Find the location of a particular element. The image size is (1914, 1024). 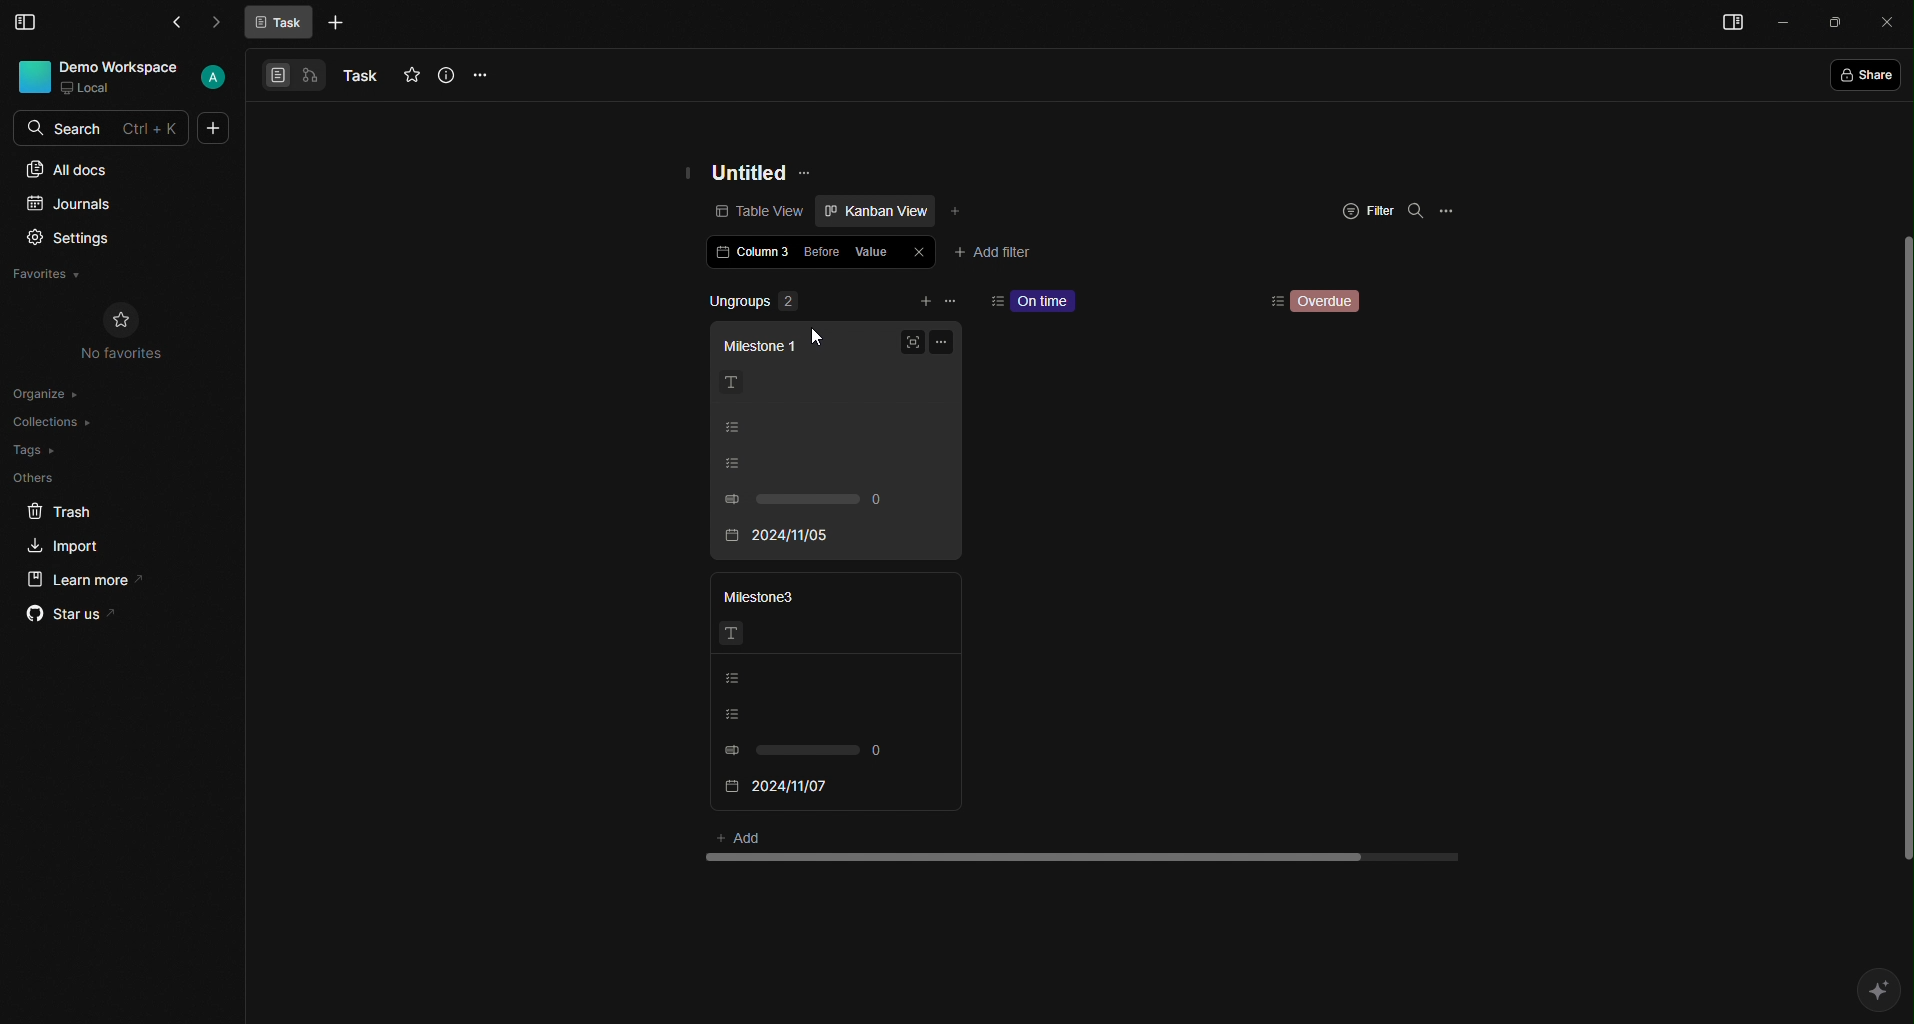

Sorting is located at coordinates (1274, 301).